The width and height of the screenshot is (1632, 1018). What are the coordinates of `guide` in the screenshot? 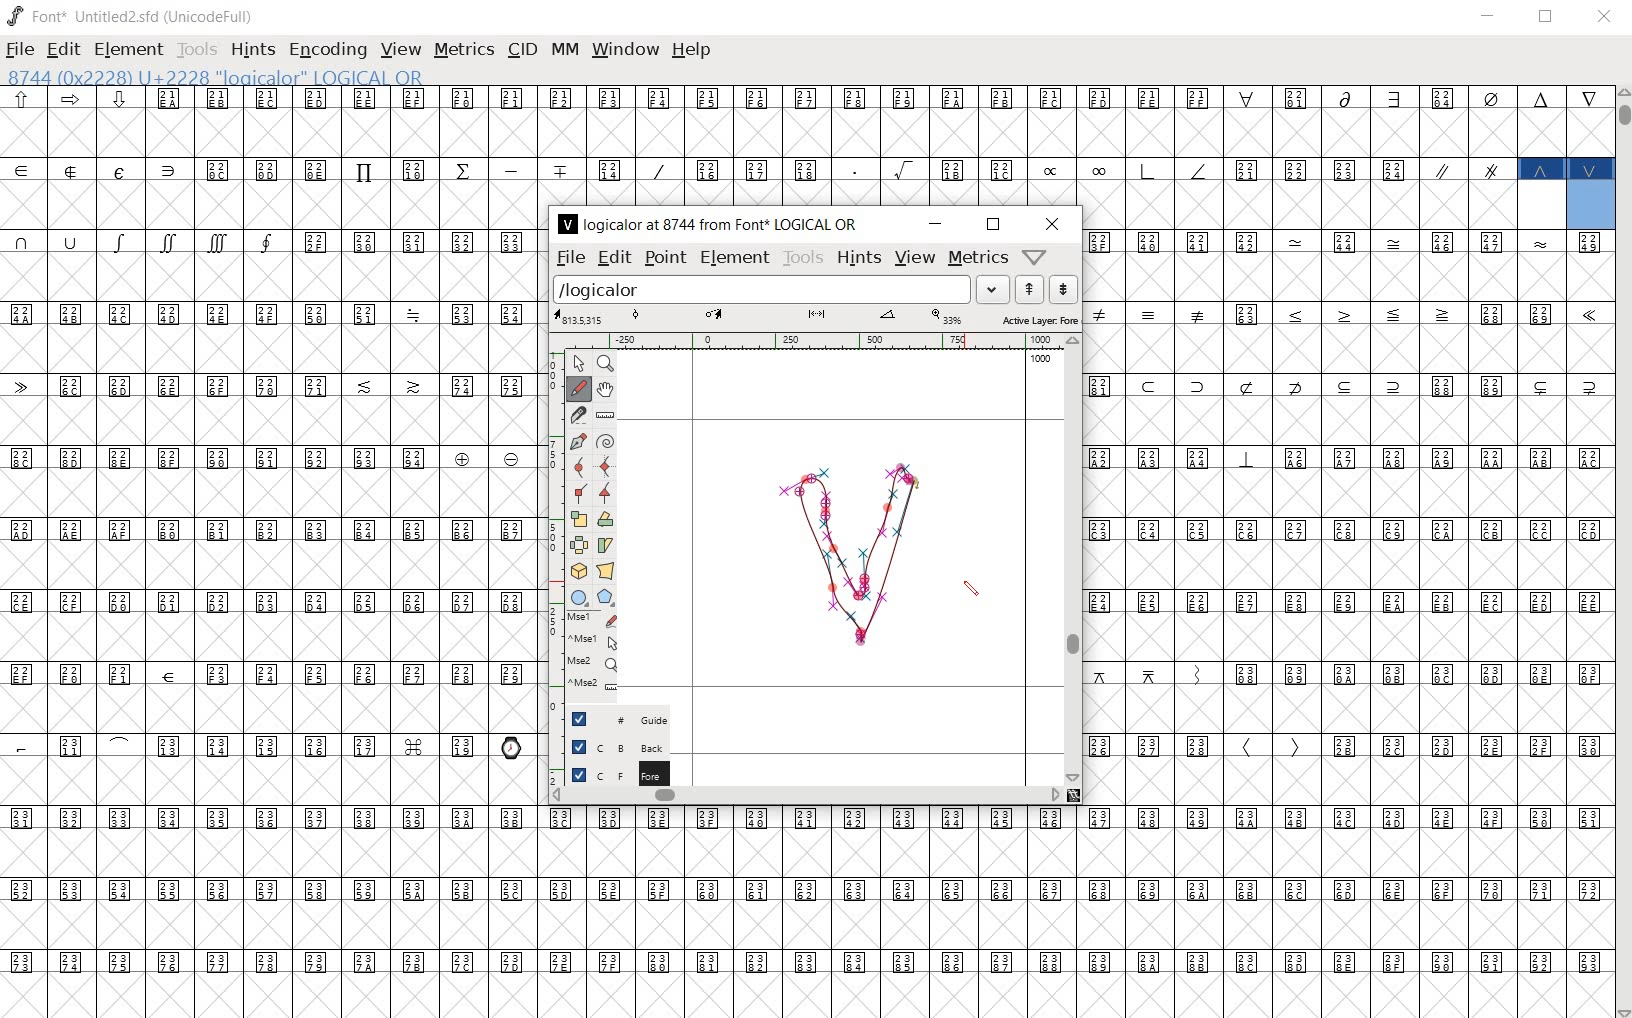 It's located at (608, 721).